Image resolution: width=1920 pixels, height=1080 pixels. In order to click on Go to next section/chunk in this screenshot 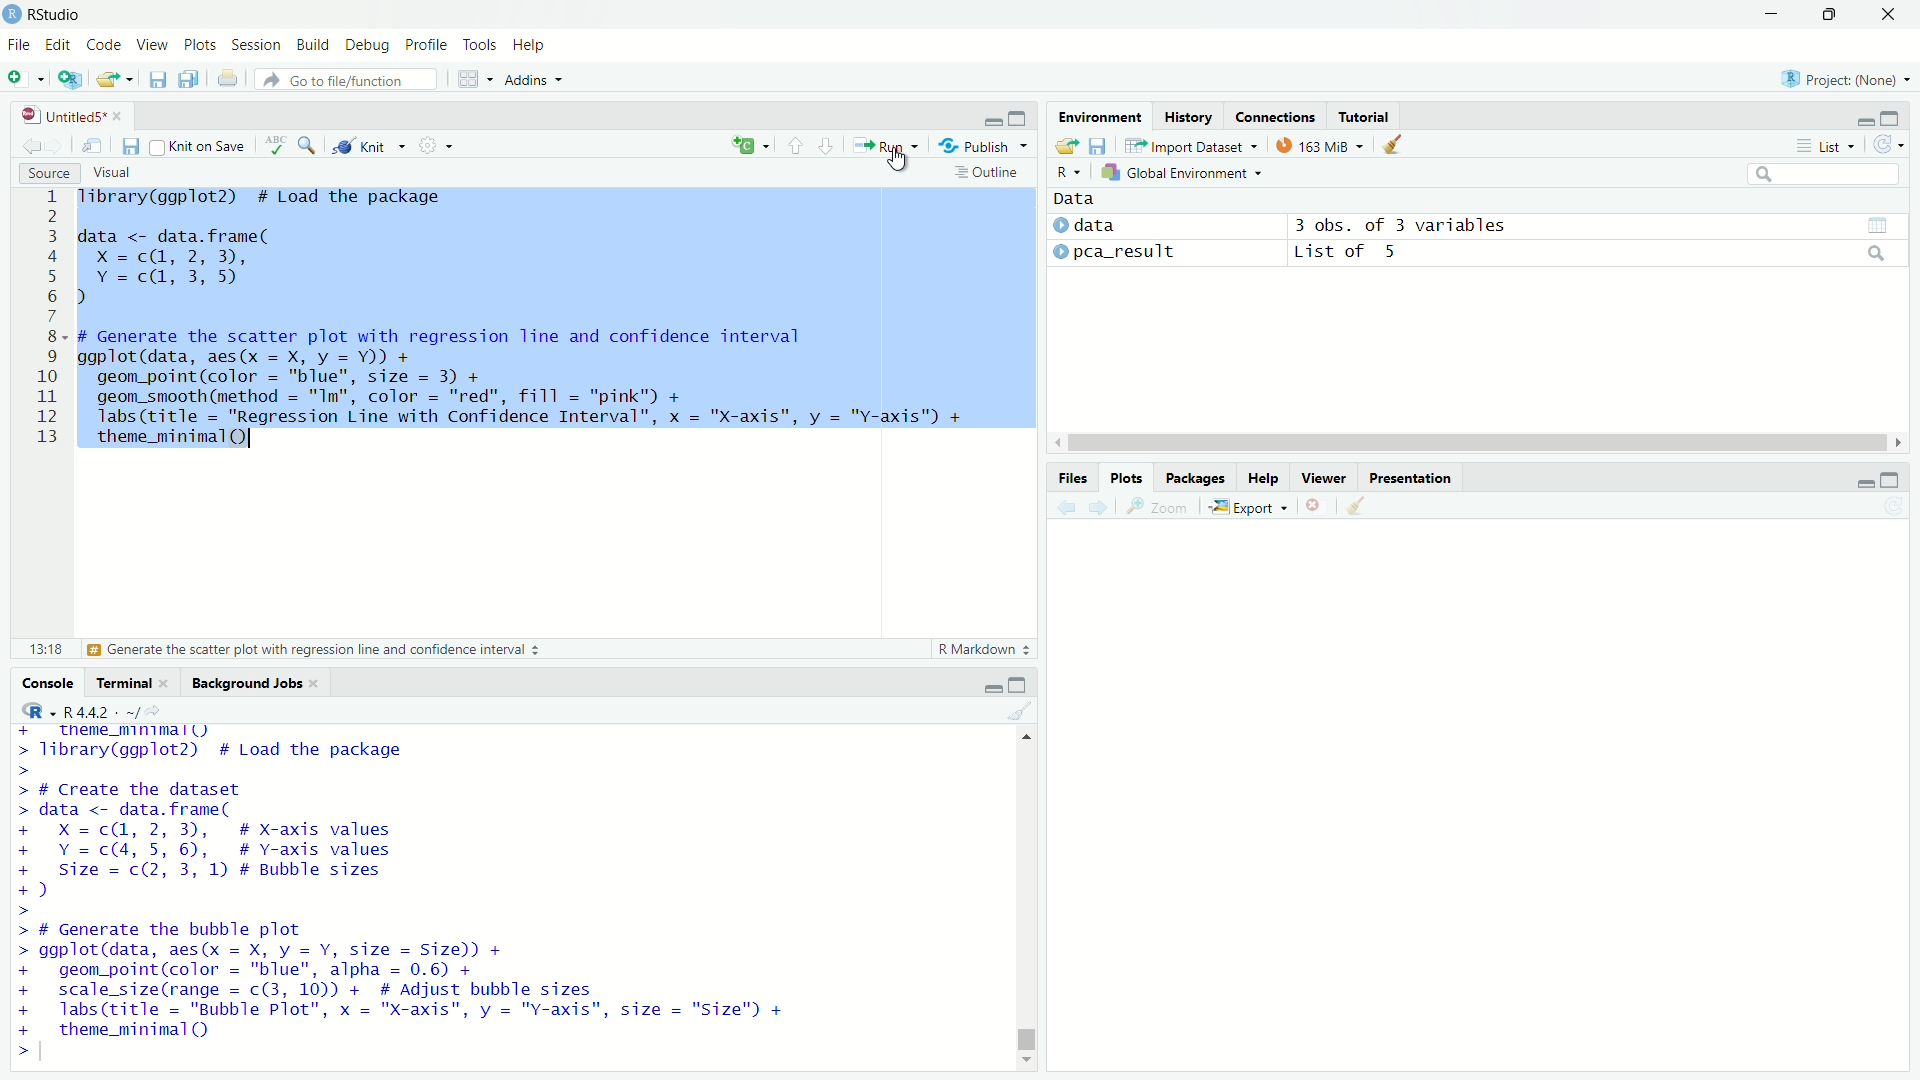, I will do `click(825, 143)`.